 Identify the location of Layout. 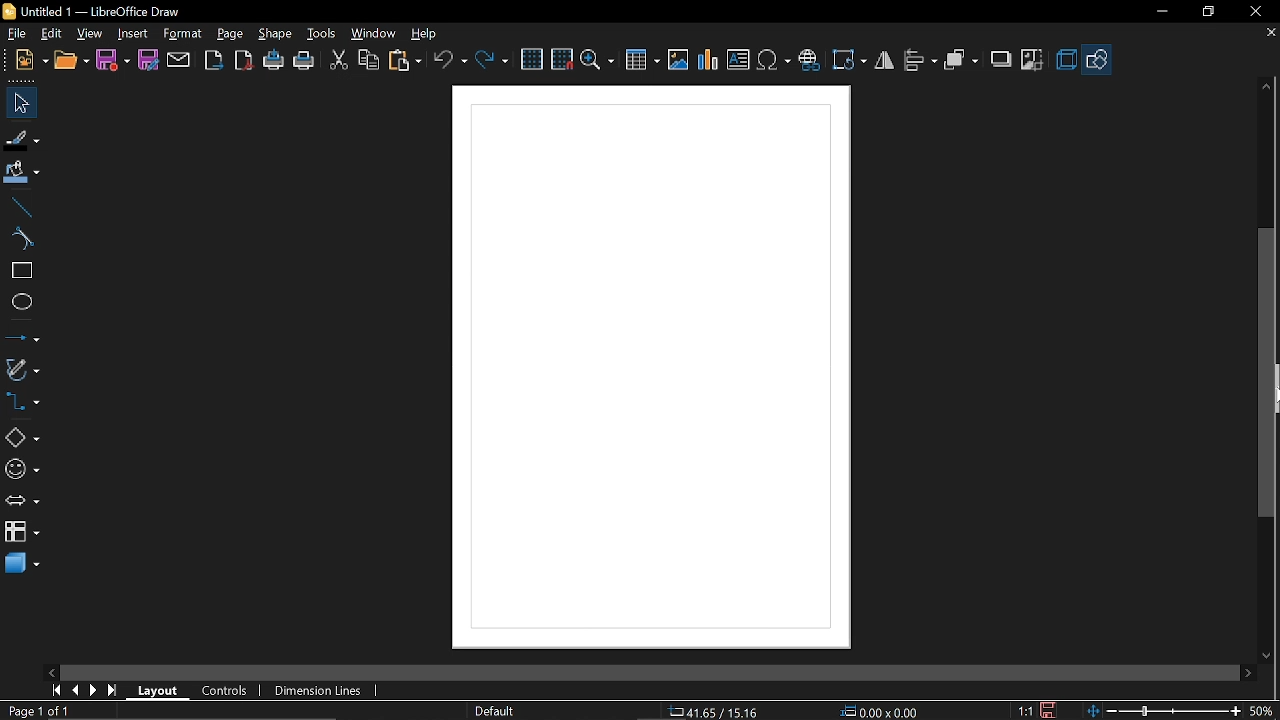
(161, 691).